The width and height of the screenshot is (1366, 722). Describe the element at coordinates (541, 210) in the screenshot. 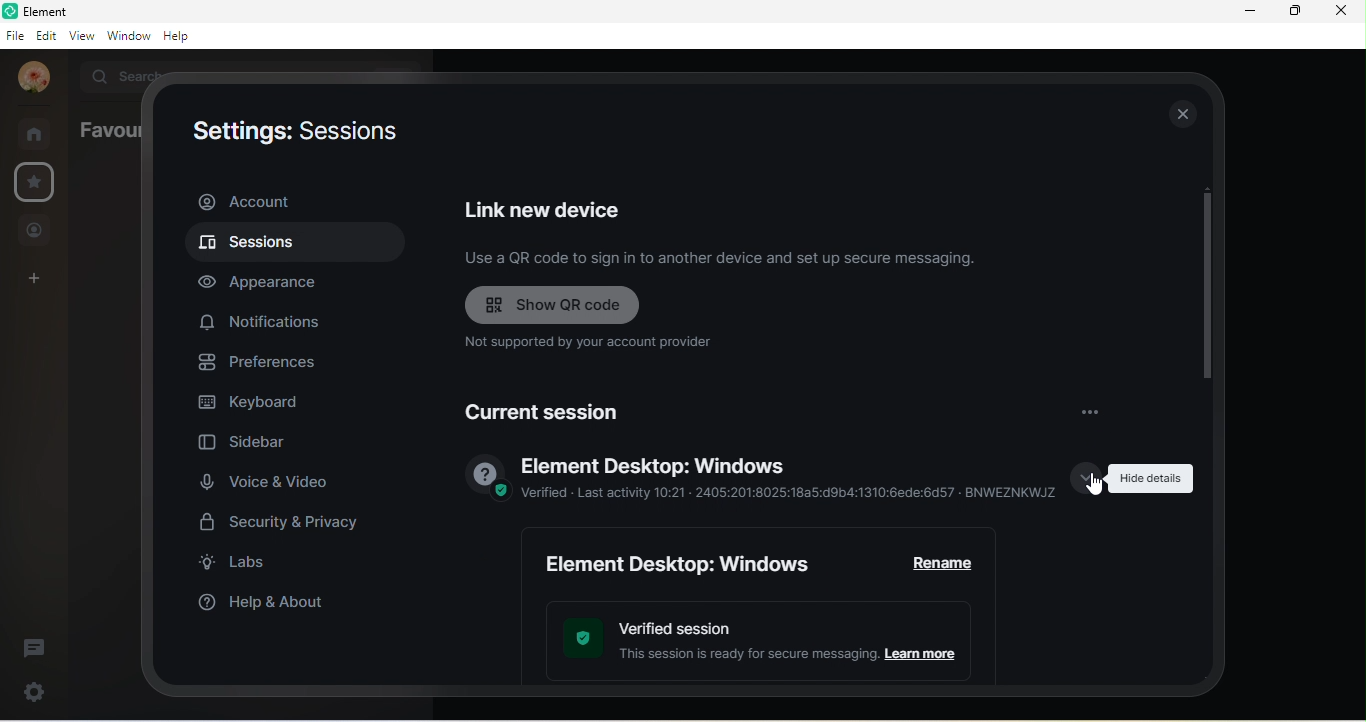

I see `link new device` at that location.